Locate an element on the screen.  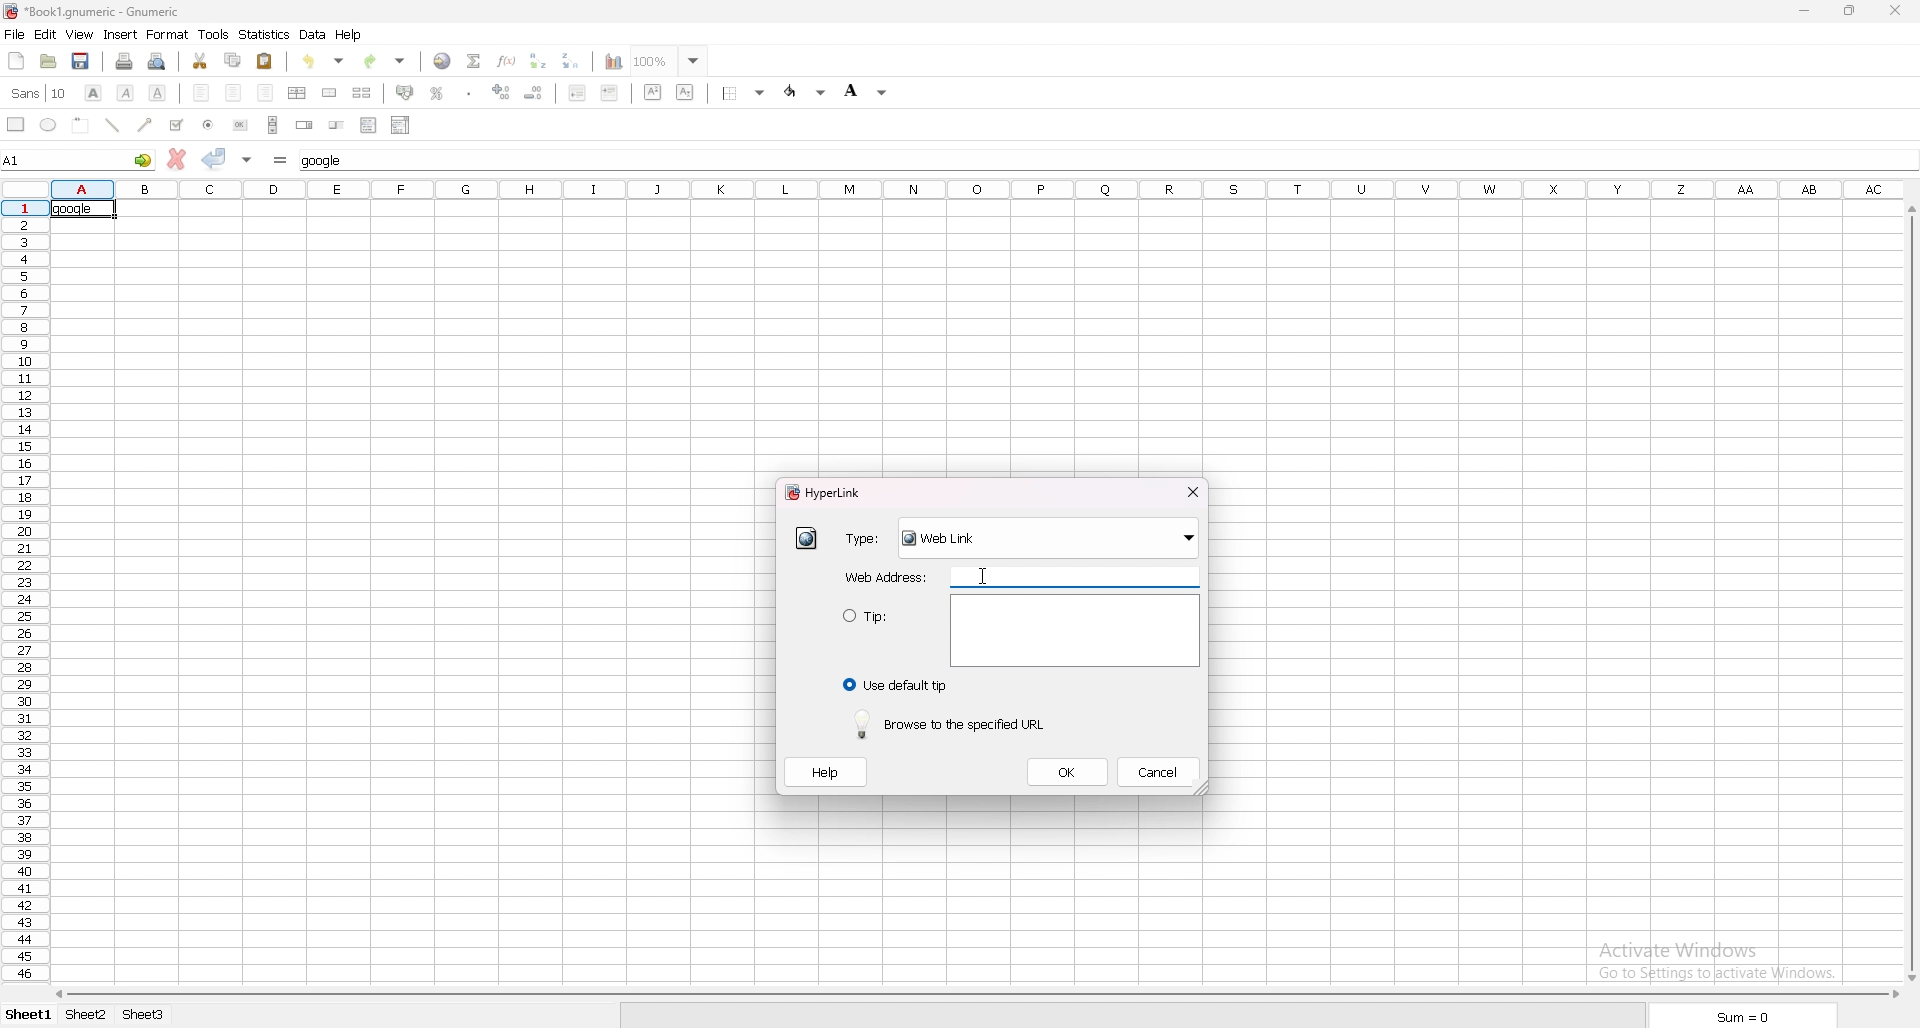
cancel is located at coordinates (1156, 771).